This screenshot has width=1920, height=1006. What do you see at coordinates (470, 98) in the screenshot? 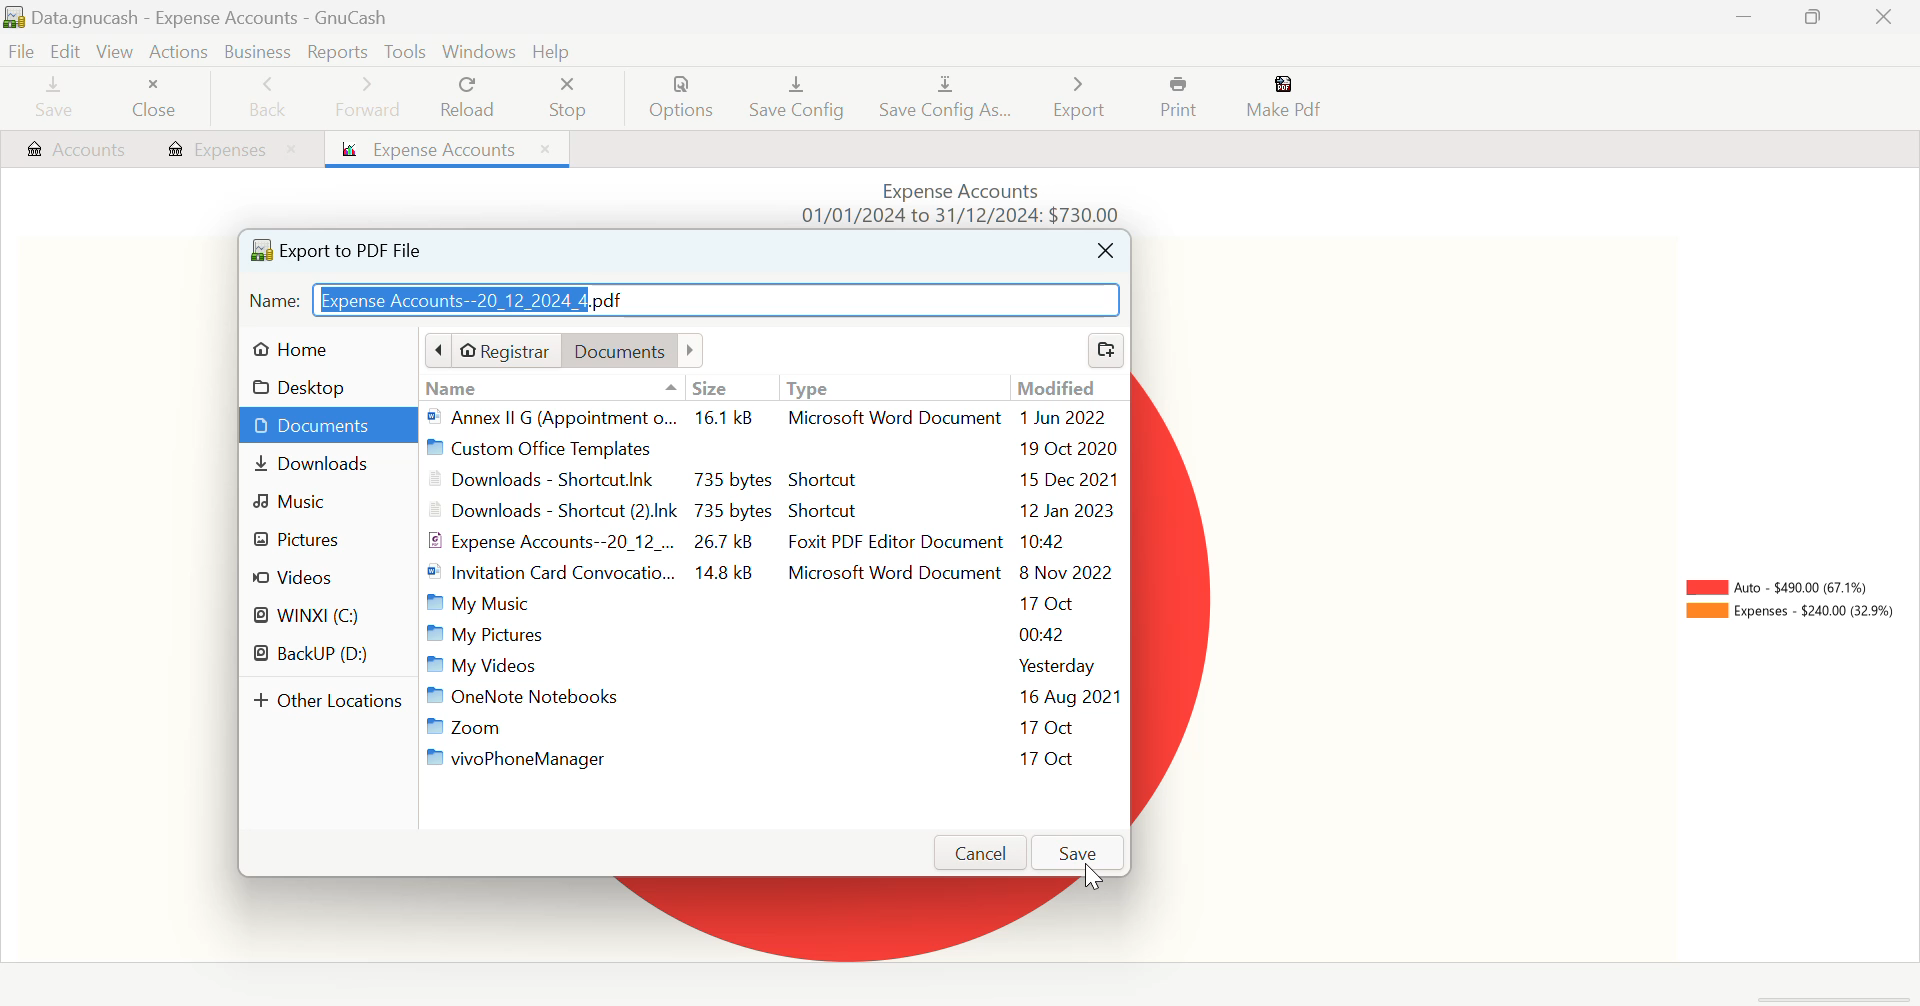
I see `Reload` at bounding box center [470, 98].